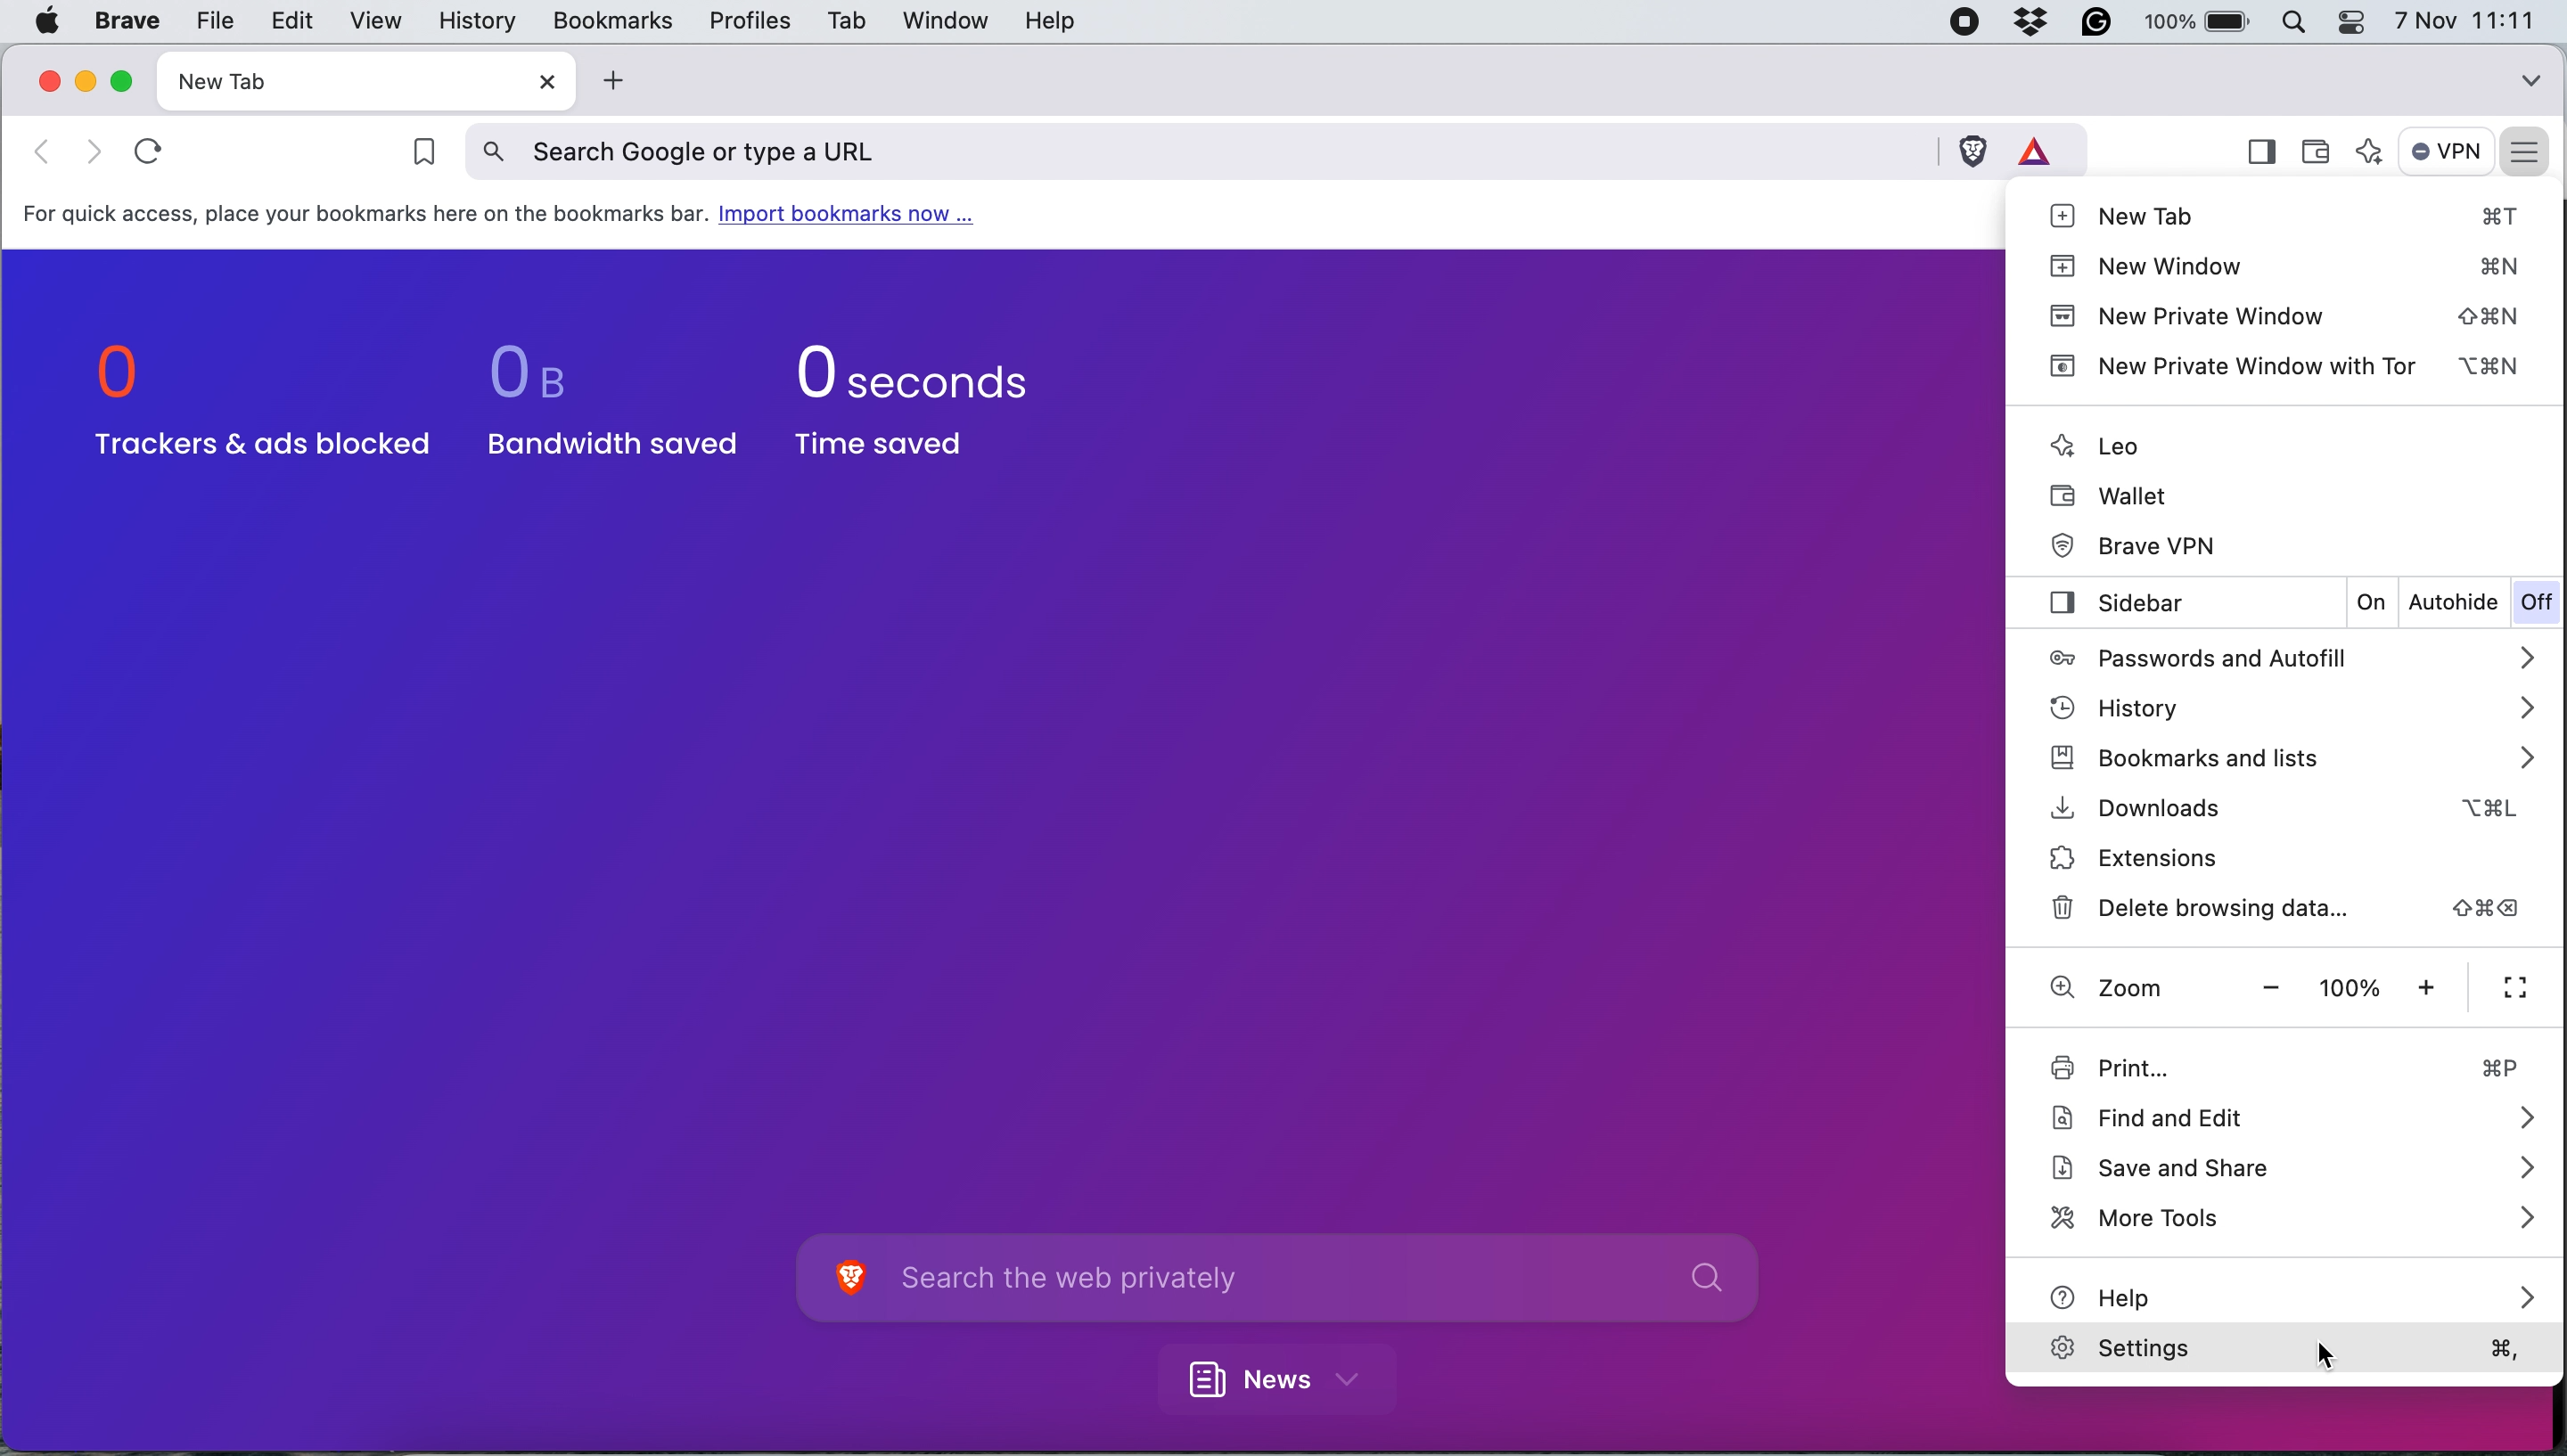 The height and width of the screenshot is (1456, 2567). I want to click on Make text smaller, so click(2272, 988).